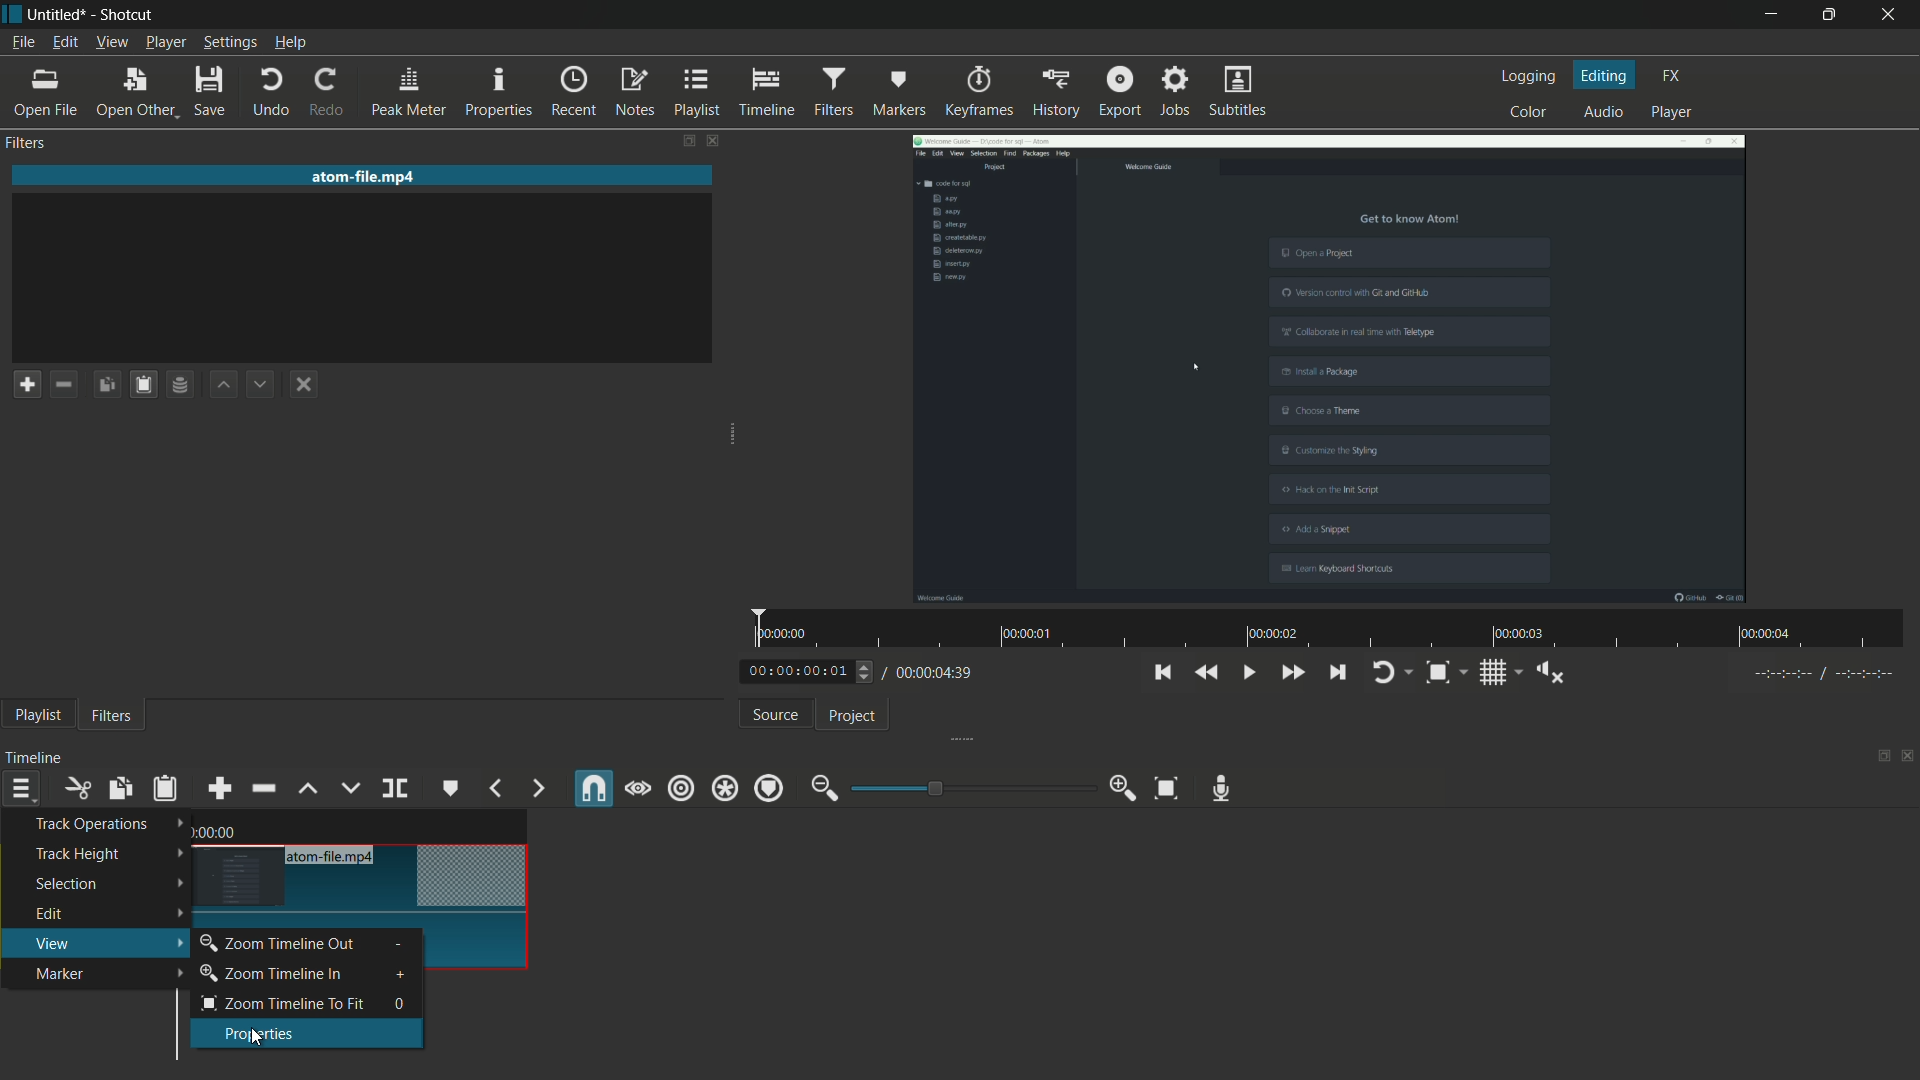  What do you see at coordinates (574, 92) in the screenshot?
I see `recent` at bounding box center [574, 92].